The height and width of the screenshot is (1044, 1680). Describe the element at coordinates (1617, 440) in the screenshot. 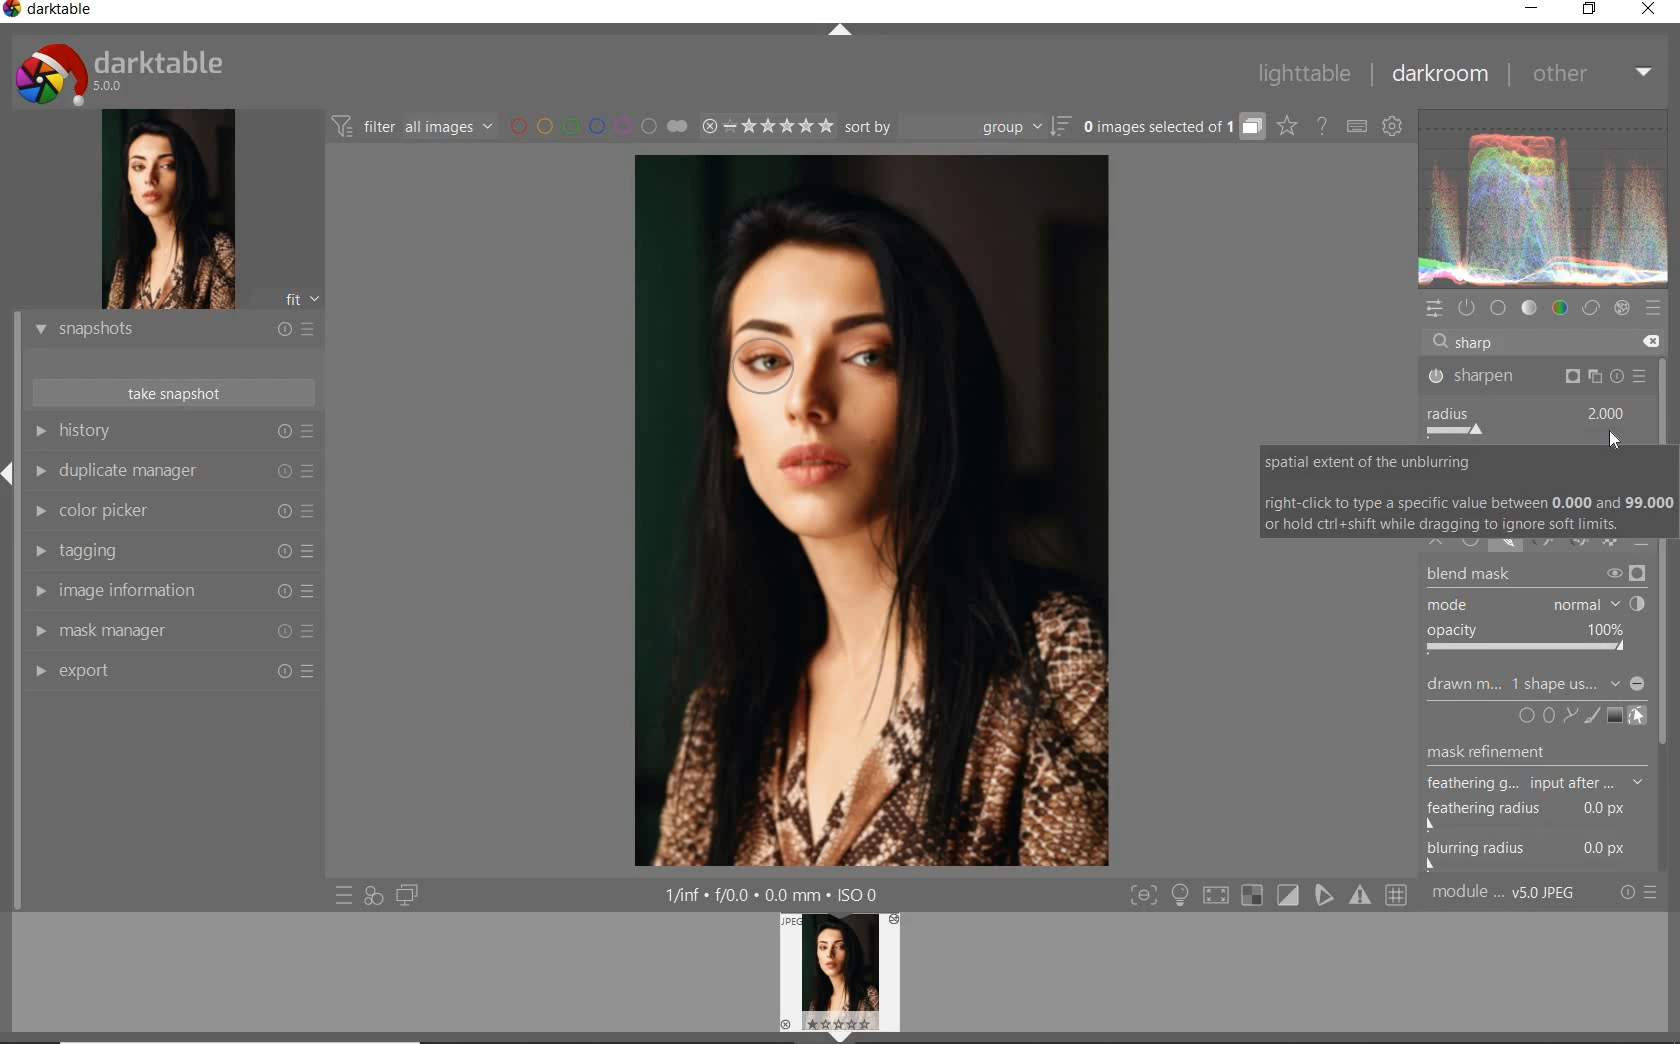

I see `Cursor Position` at that location.